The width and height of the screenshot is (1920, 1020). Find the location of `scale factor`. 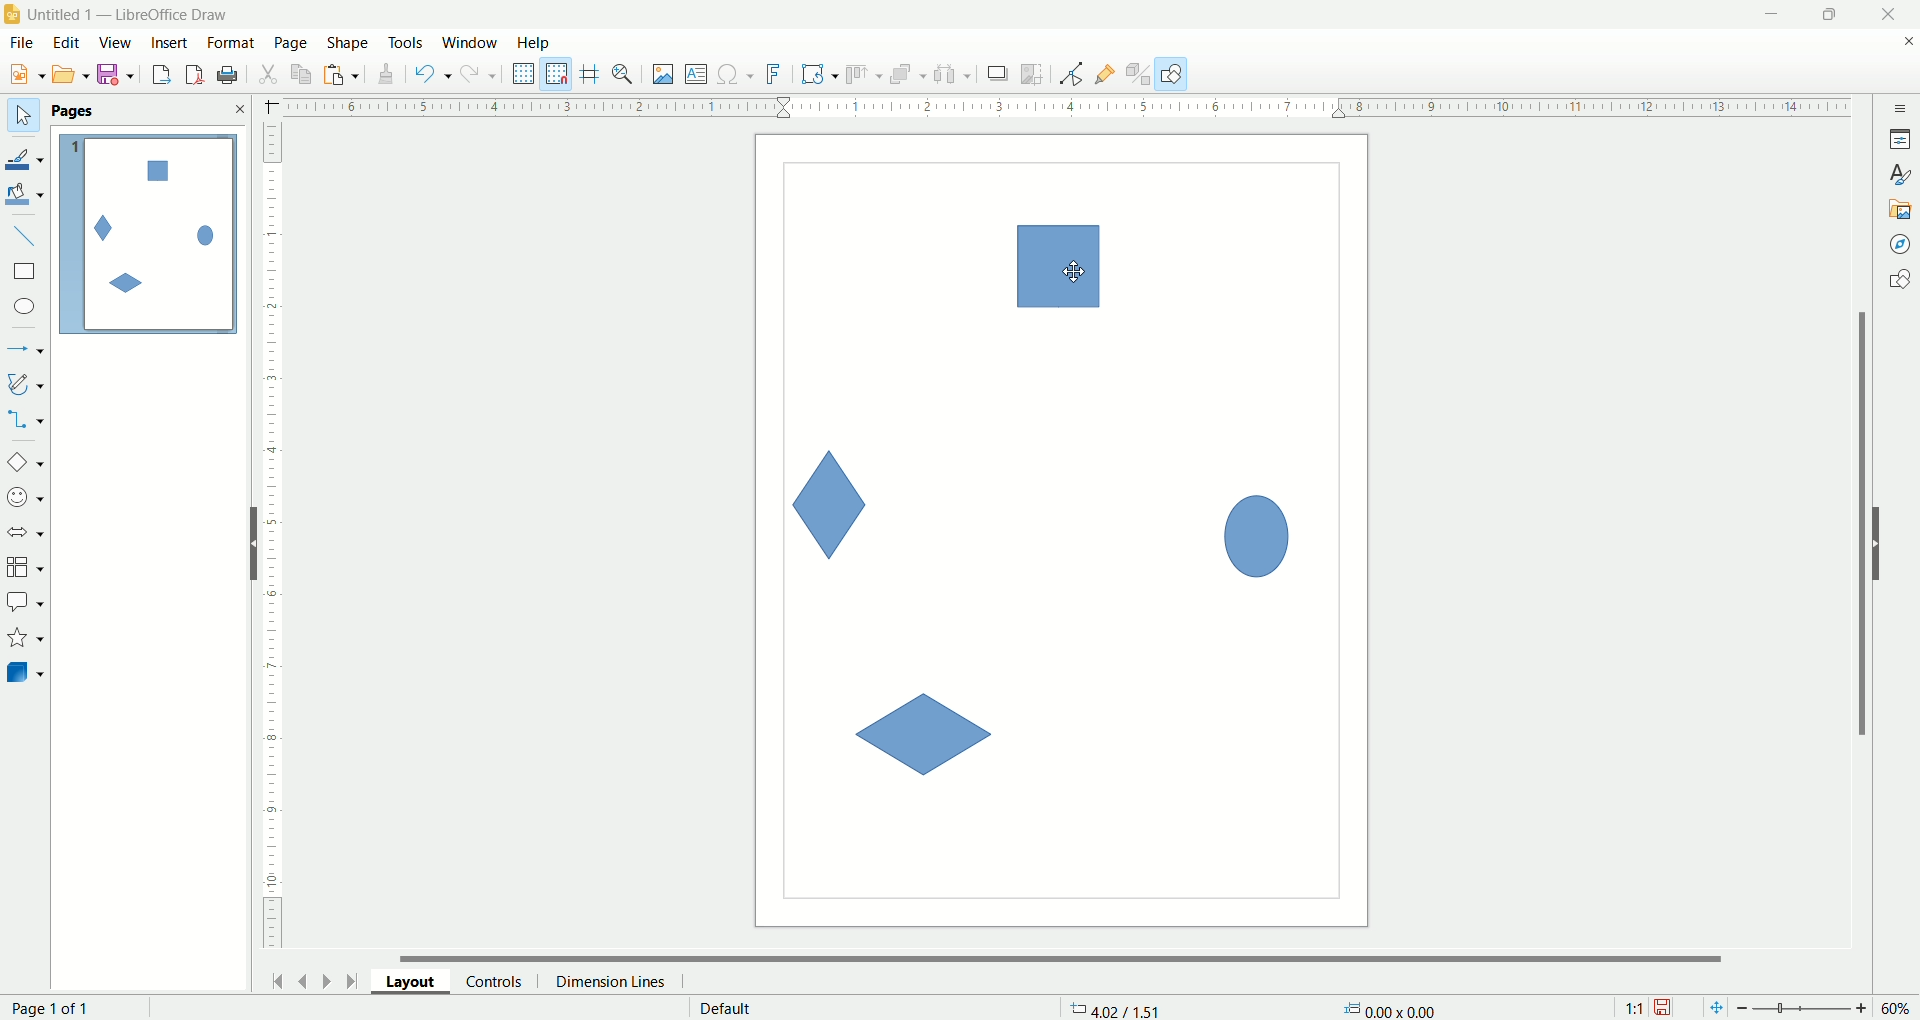

scale factor is located at coordinates (1634, 1008).